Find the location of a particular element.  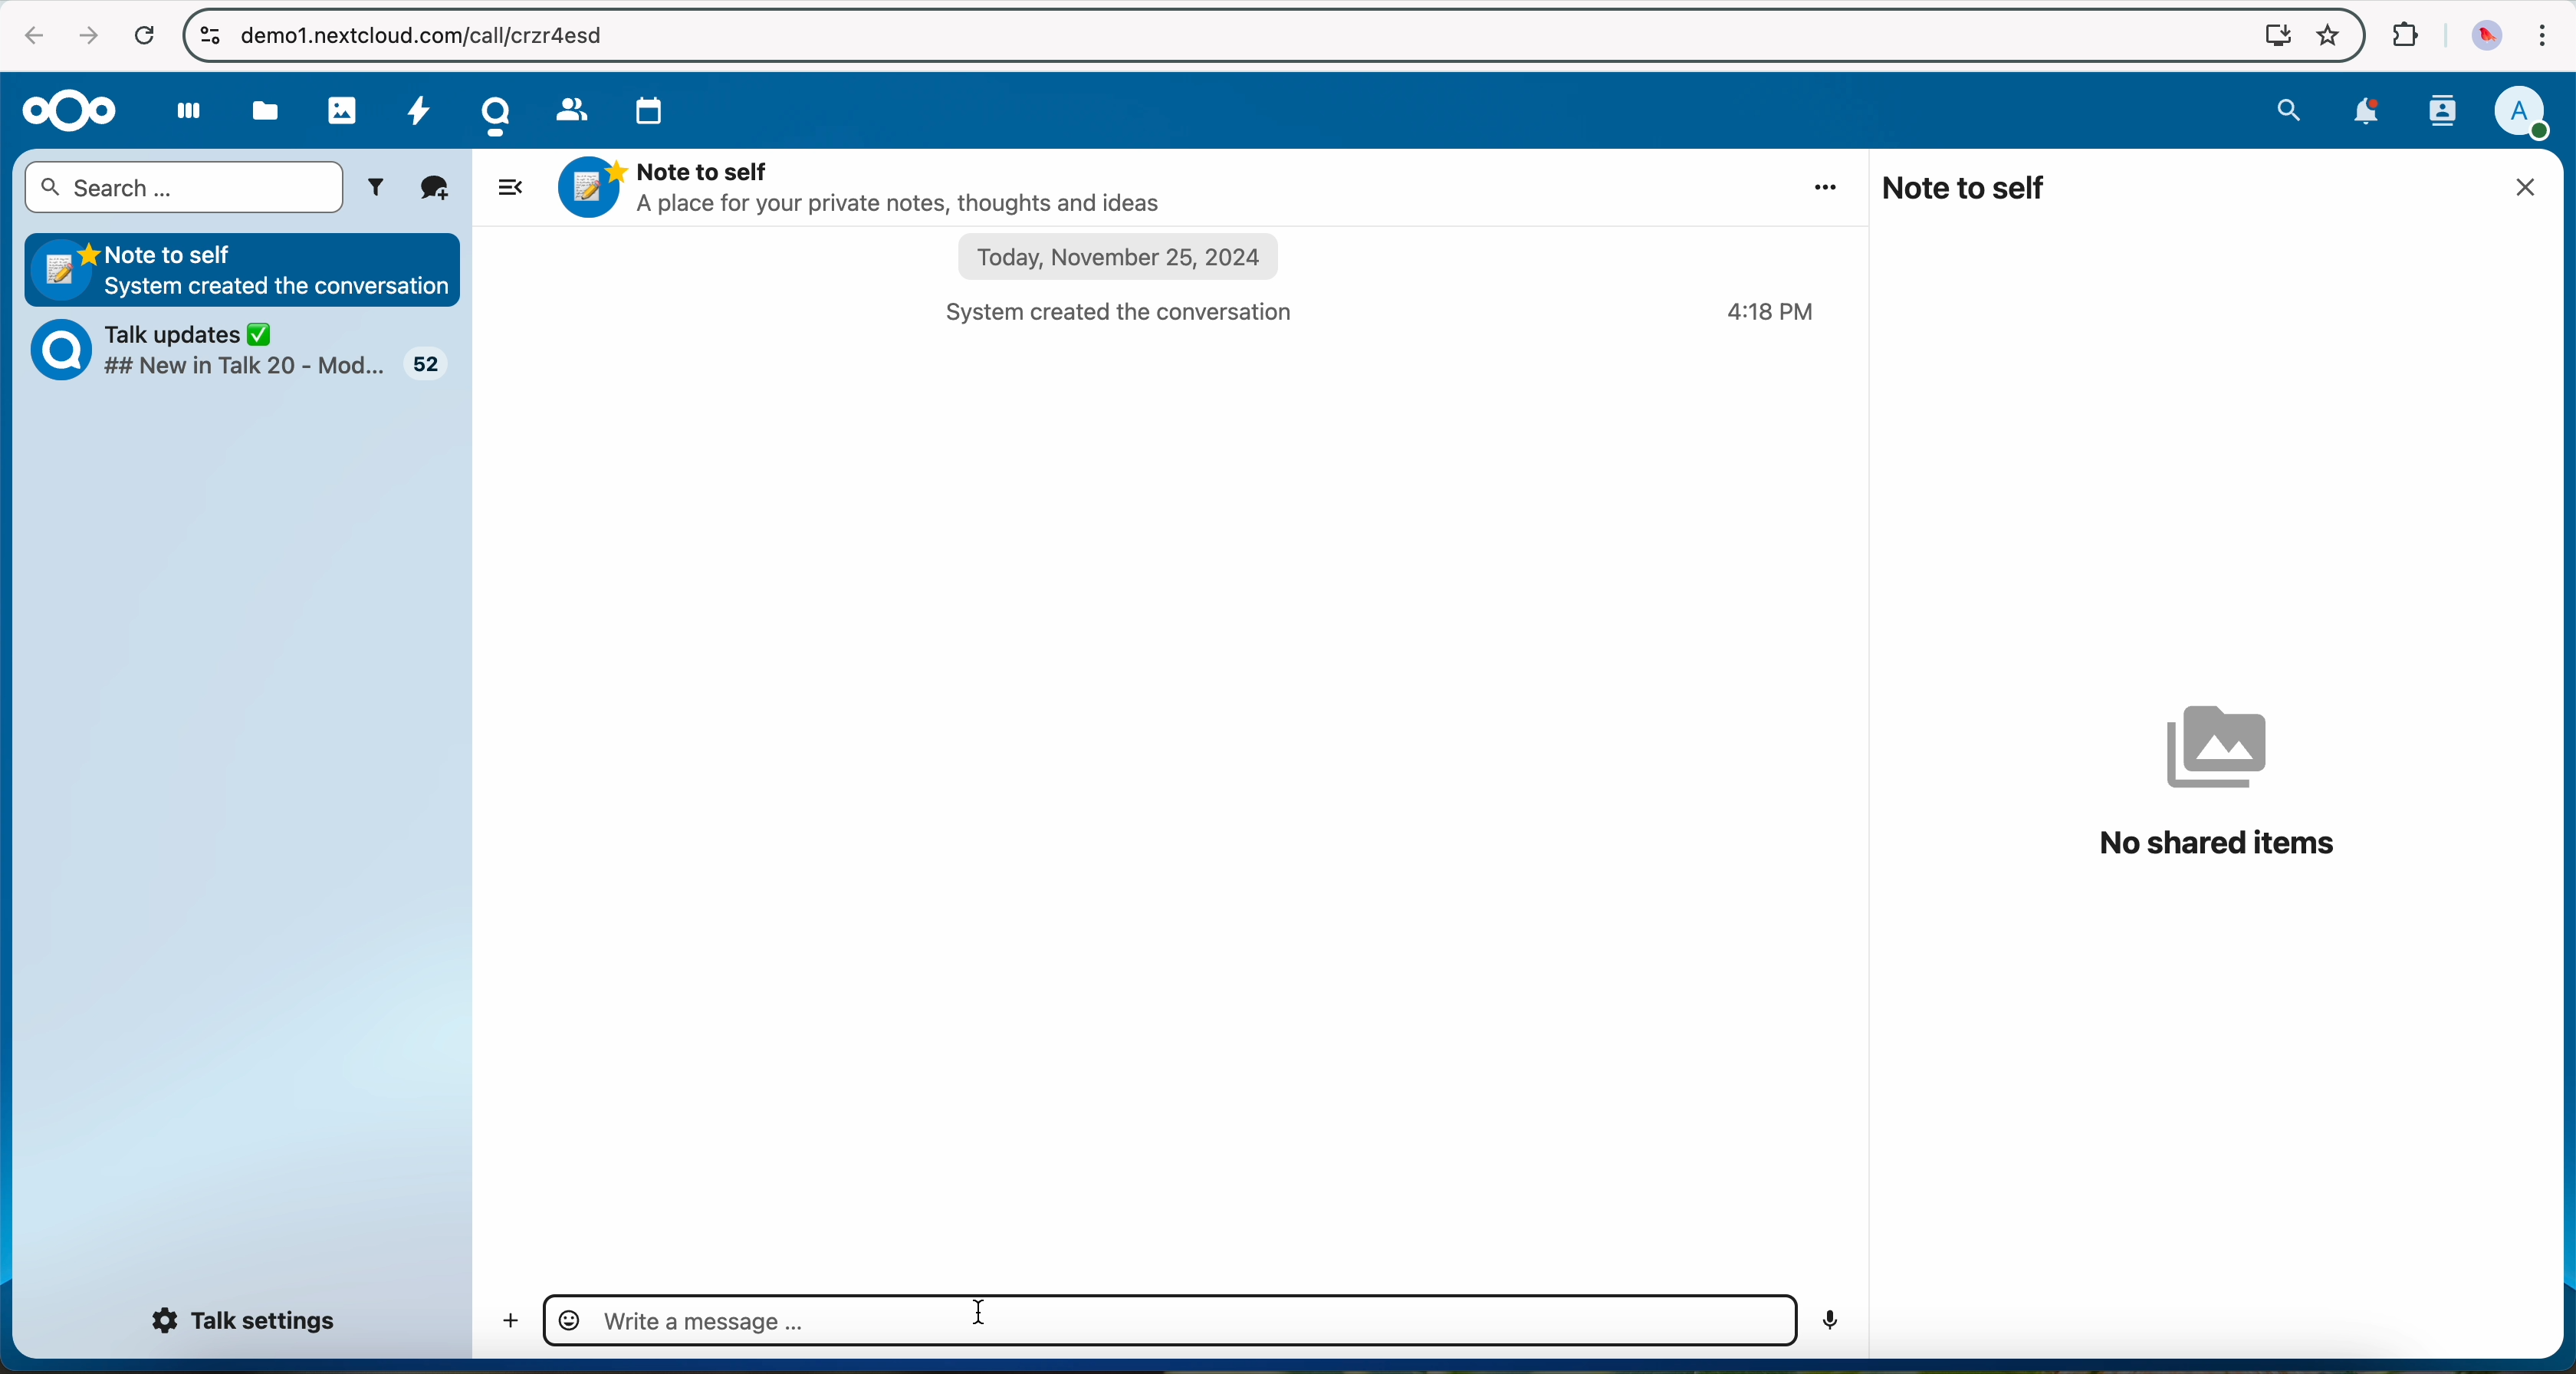

close window is located at coordinates (2532, 187).